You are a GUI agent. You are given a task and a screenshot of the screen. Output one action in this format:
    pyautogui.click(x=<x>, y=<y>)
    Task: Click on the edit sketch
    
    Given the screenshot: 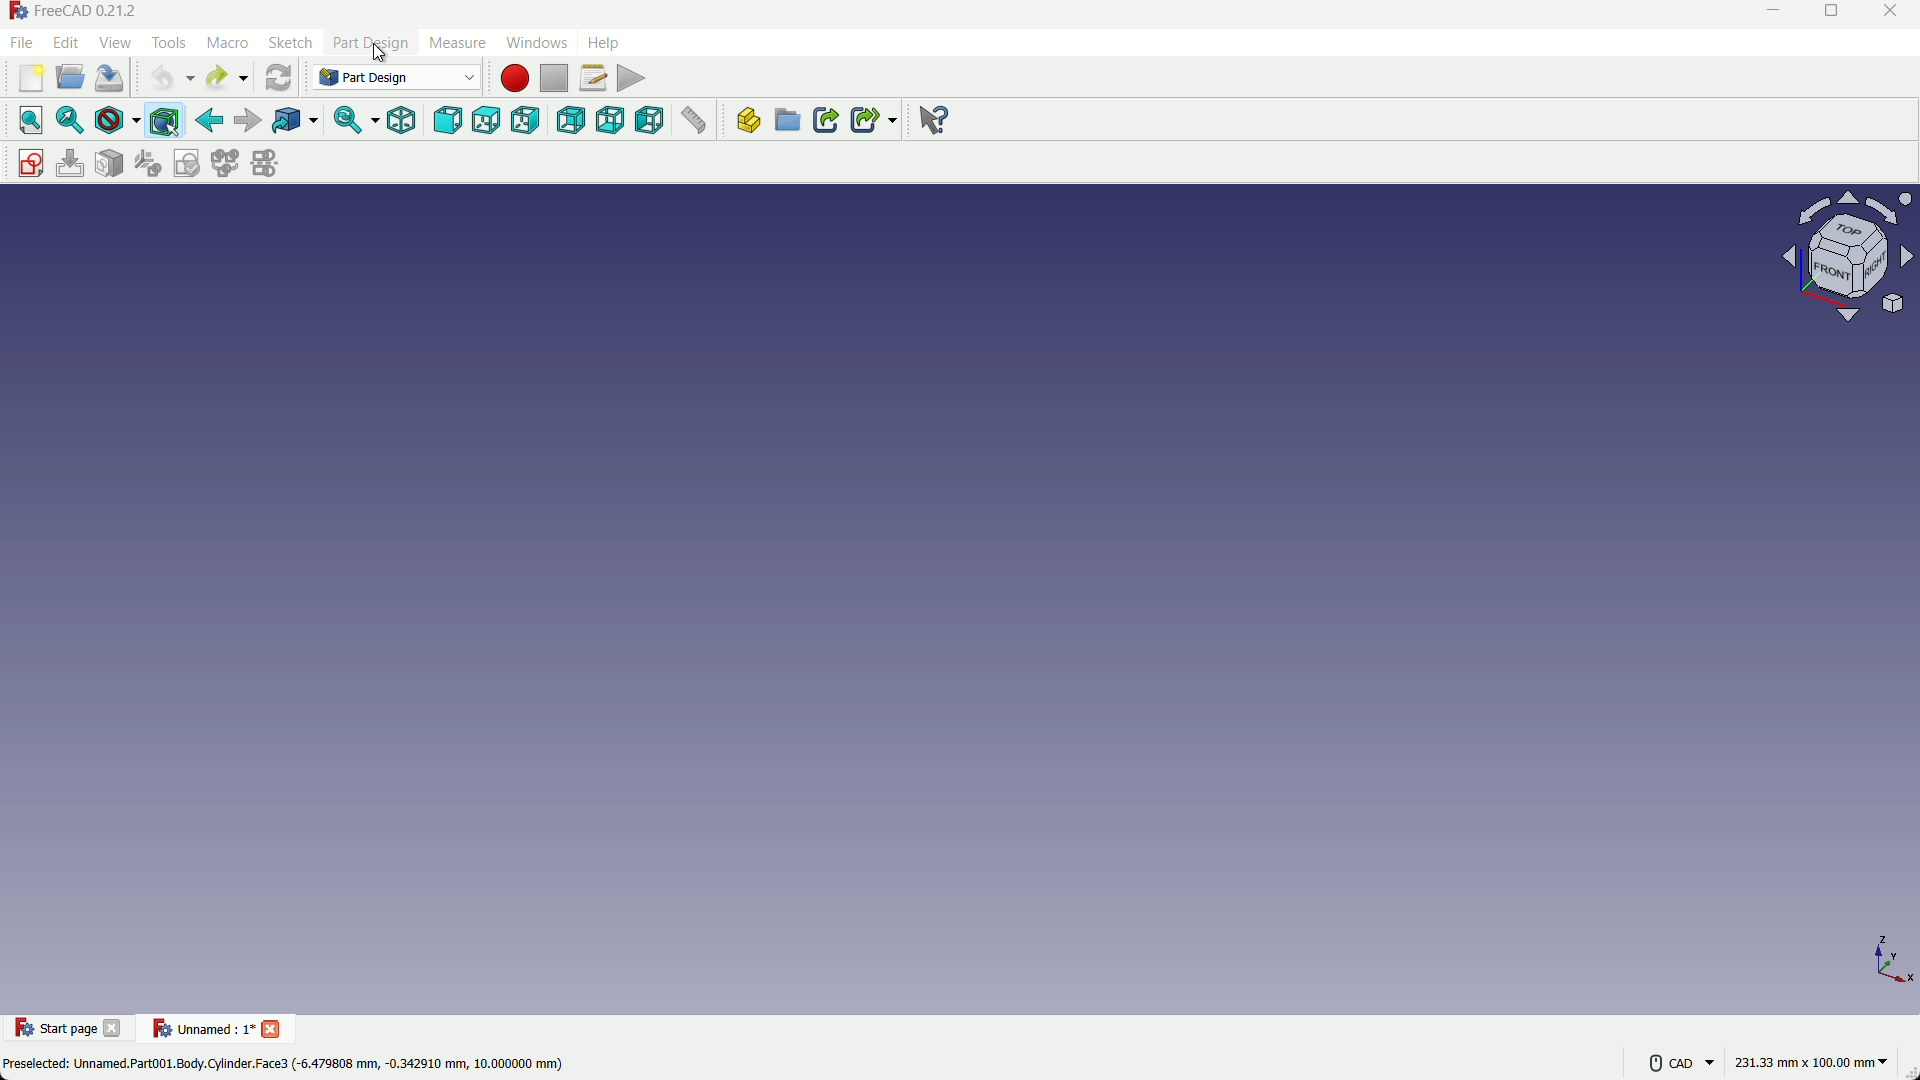 What is the action you would take?
    pyautogui.click(x=71, y=163)
    